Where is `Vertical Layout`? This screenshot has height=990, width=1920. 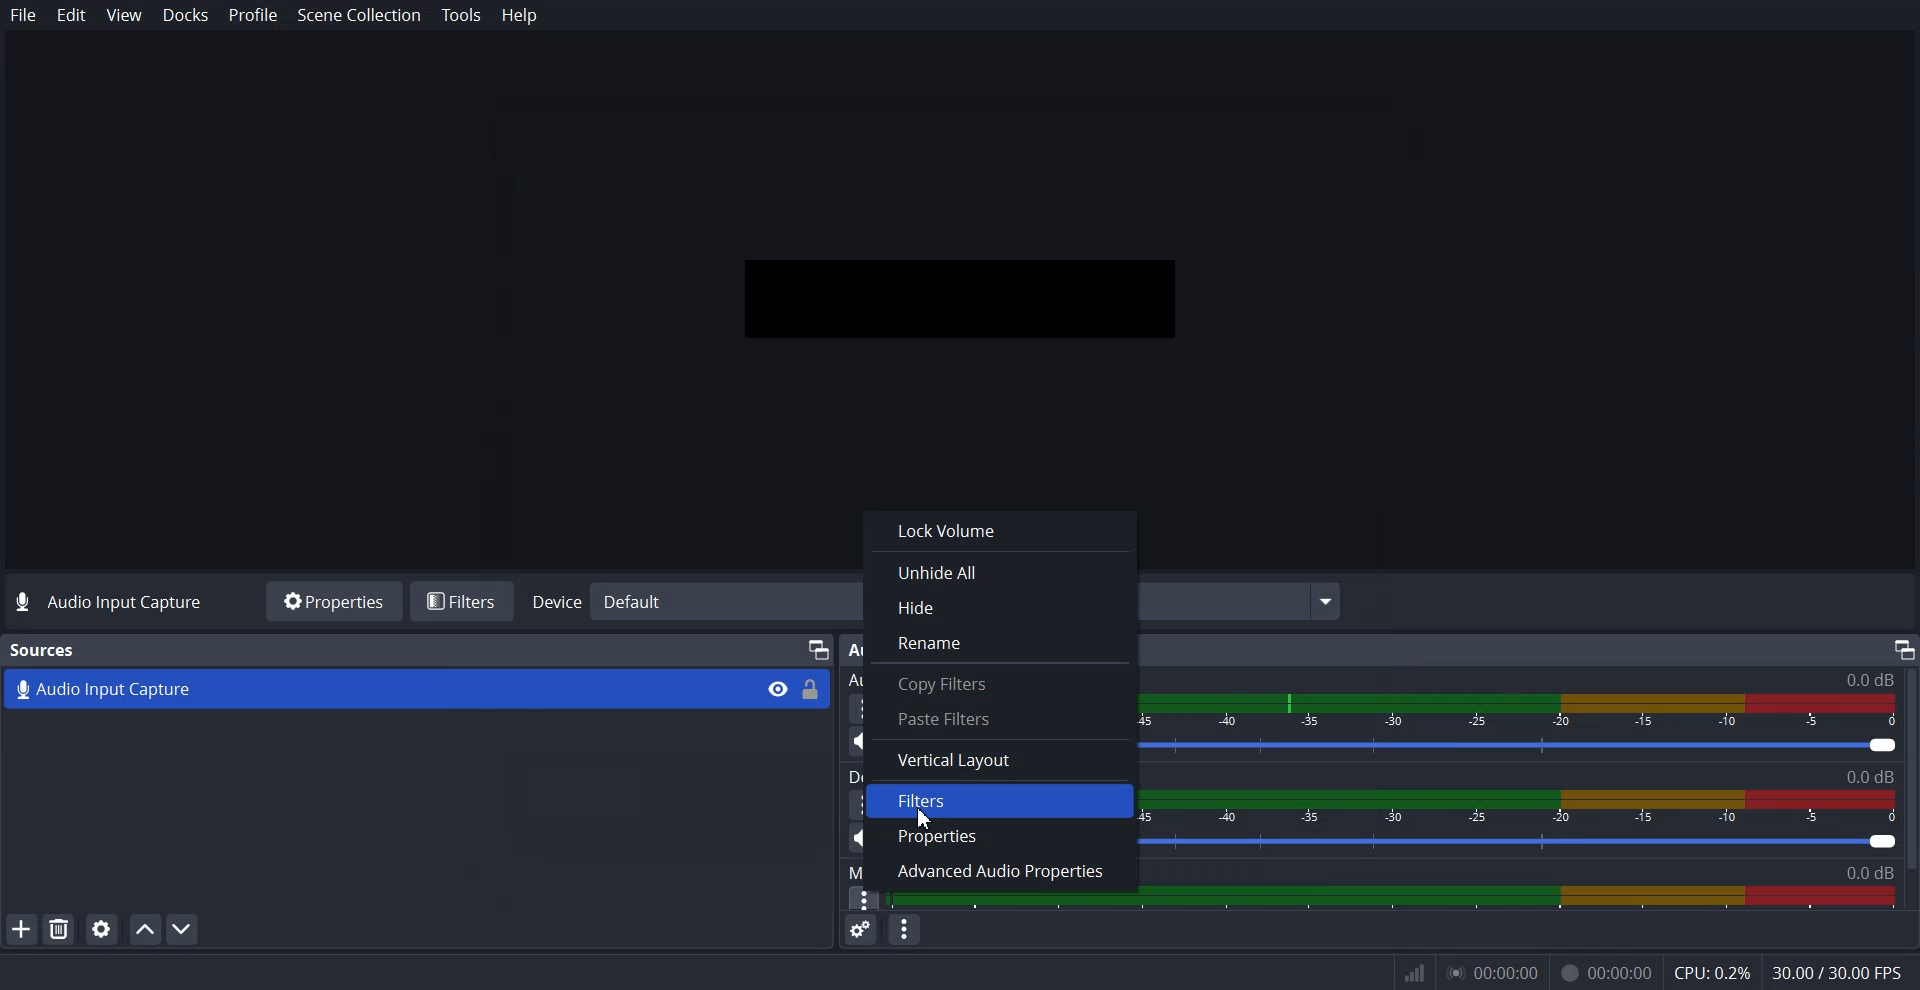
Vertical Layout is located at coordinates (1013, 760).